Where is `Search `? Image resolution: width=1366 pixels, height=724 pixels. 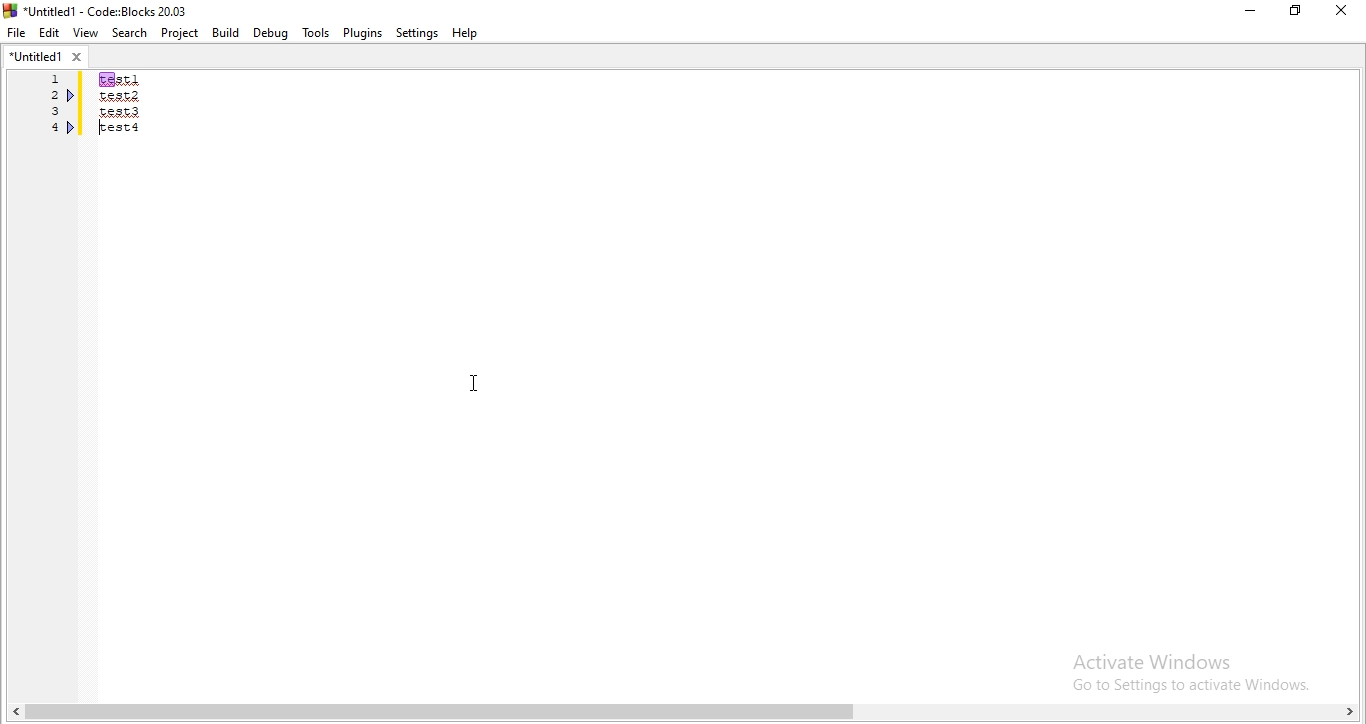
Search  is located at coordinates (131, 34).